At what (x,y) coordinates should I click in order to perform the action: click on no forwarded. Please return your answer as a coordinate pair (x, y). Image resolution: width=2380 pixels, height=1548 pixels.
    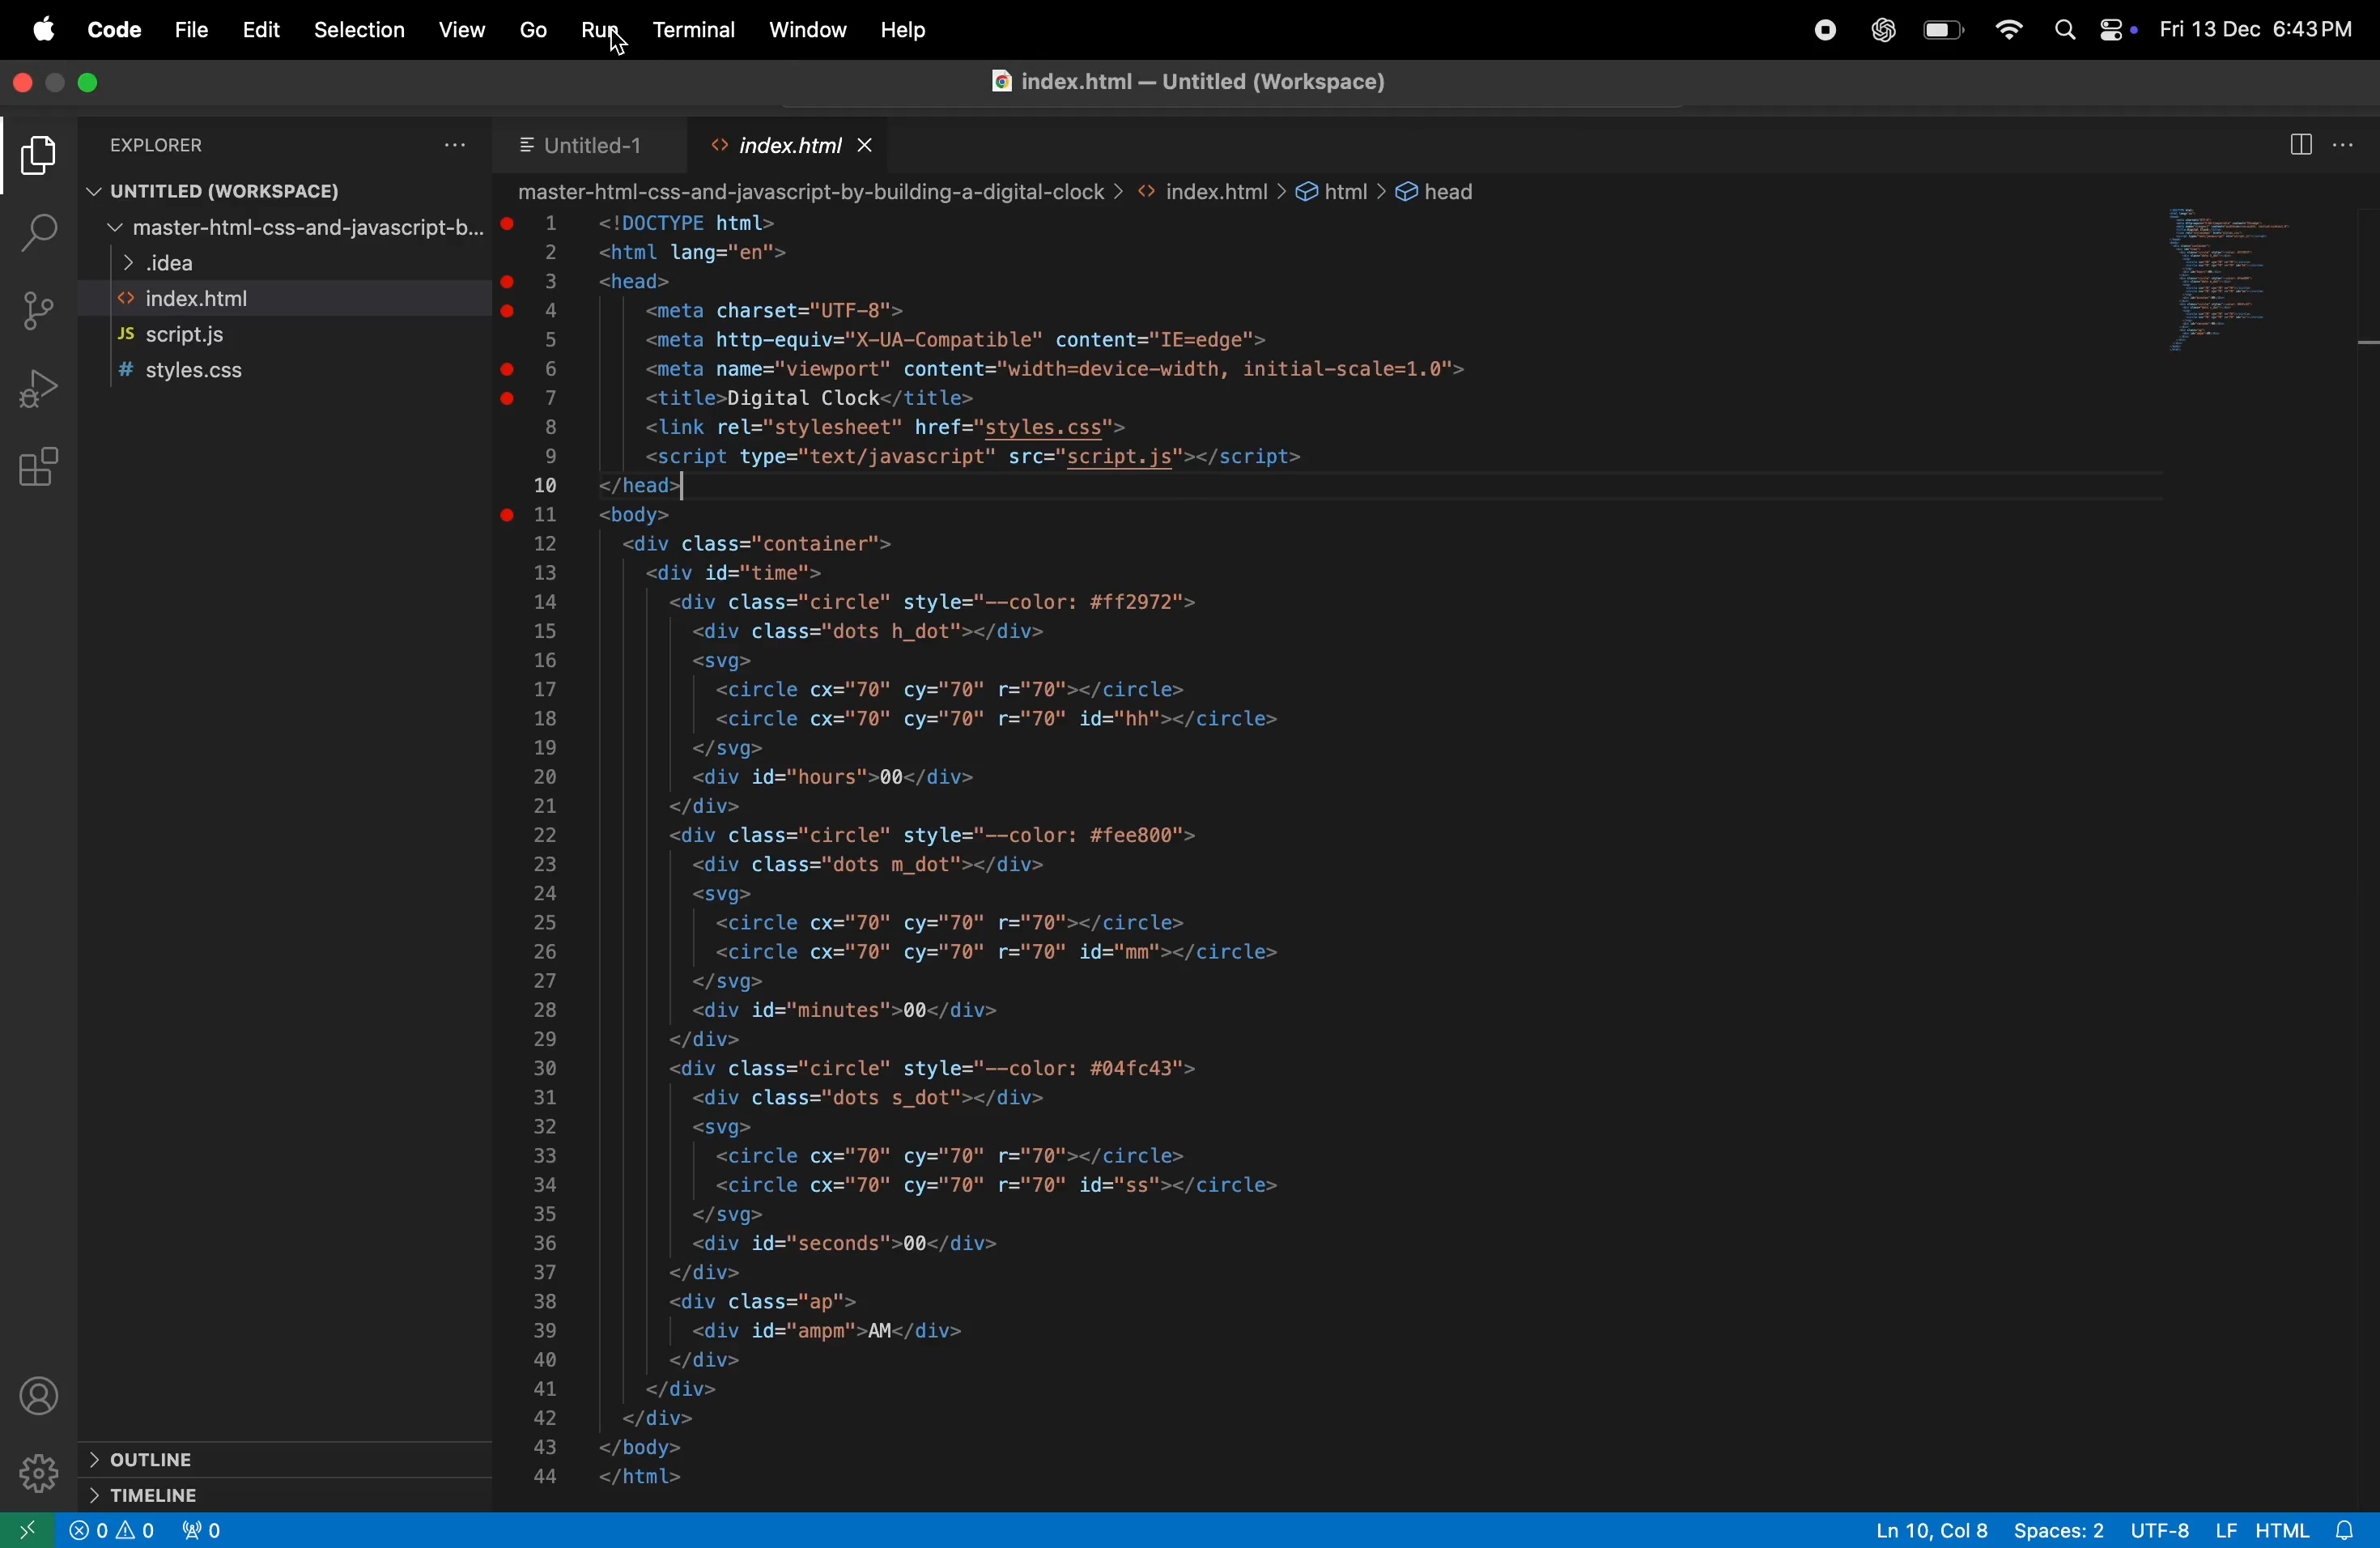
    Looking at the image, I should click on (207, 1531).